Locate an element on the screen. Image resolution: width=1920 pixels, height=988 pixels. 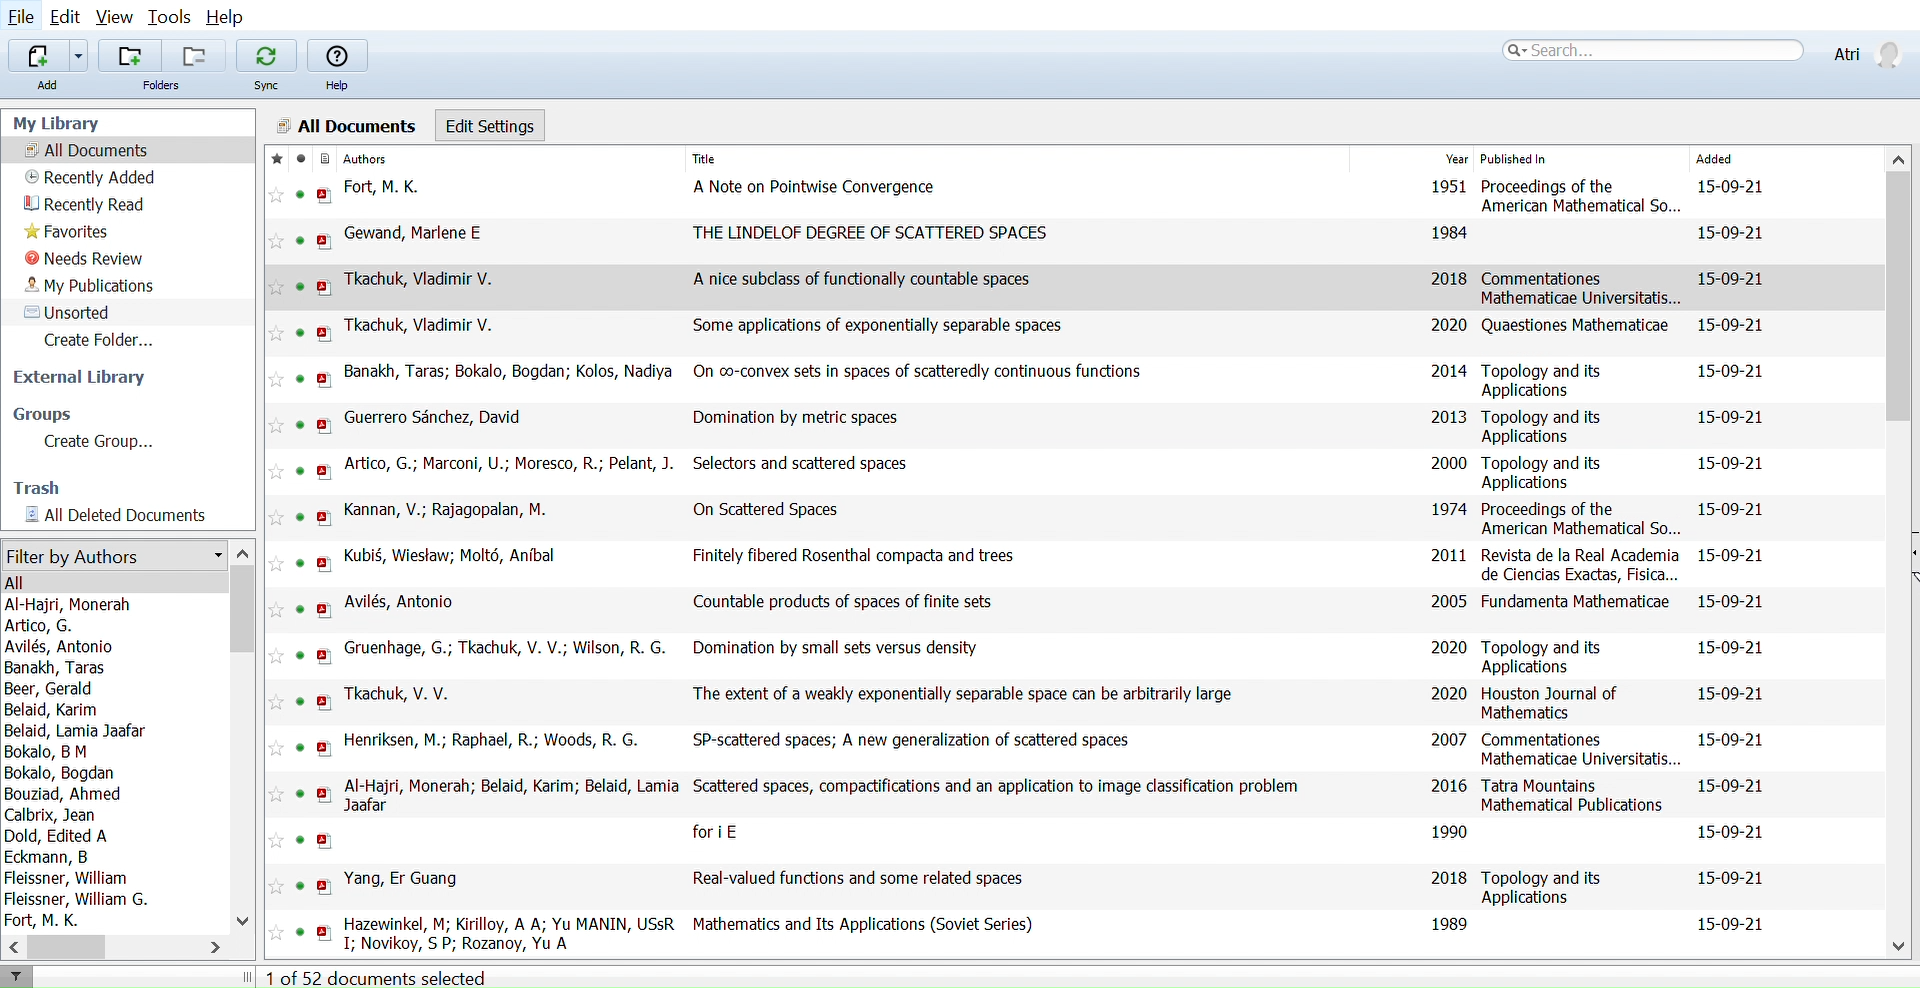
Filter by authors is located at coordinates (112, 557).